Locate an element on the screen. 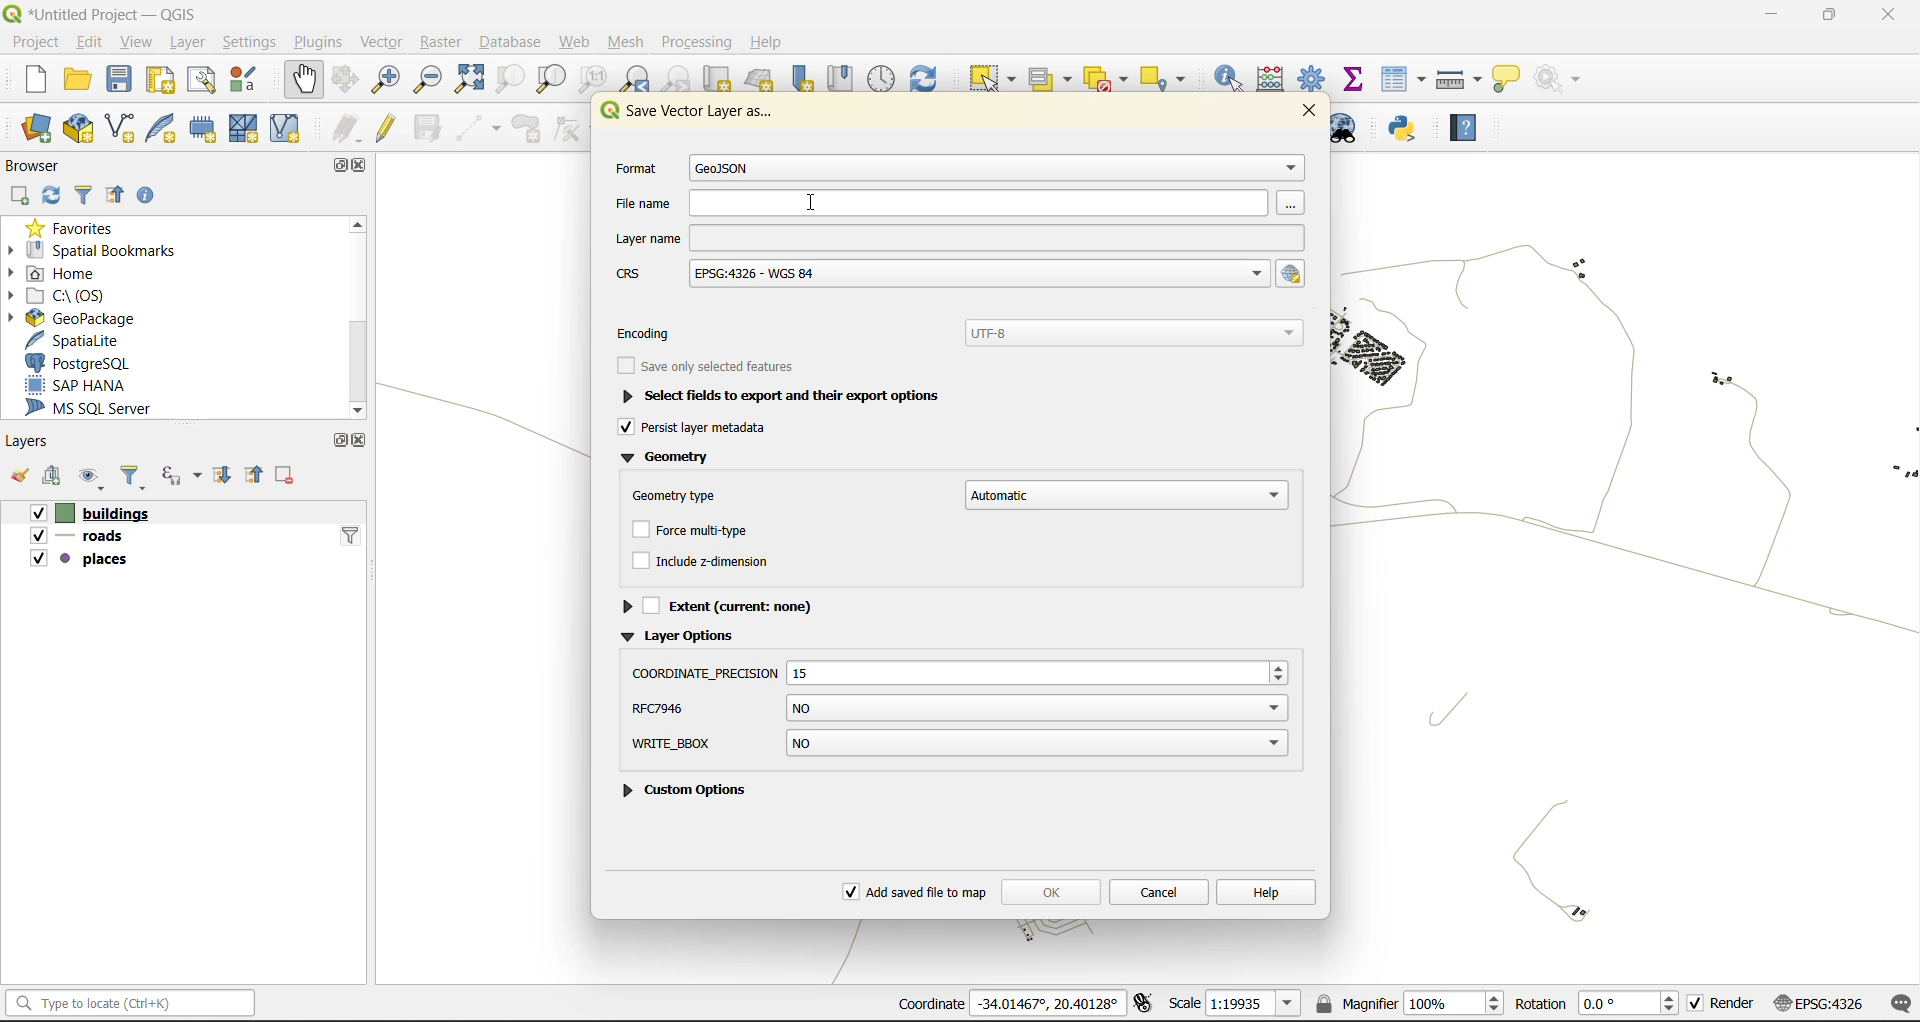 The width and height of the screenshot is (1920, 1022). raster is located at coordinates (446, 42).